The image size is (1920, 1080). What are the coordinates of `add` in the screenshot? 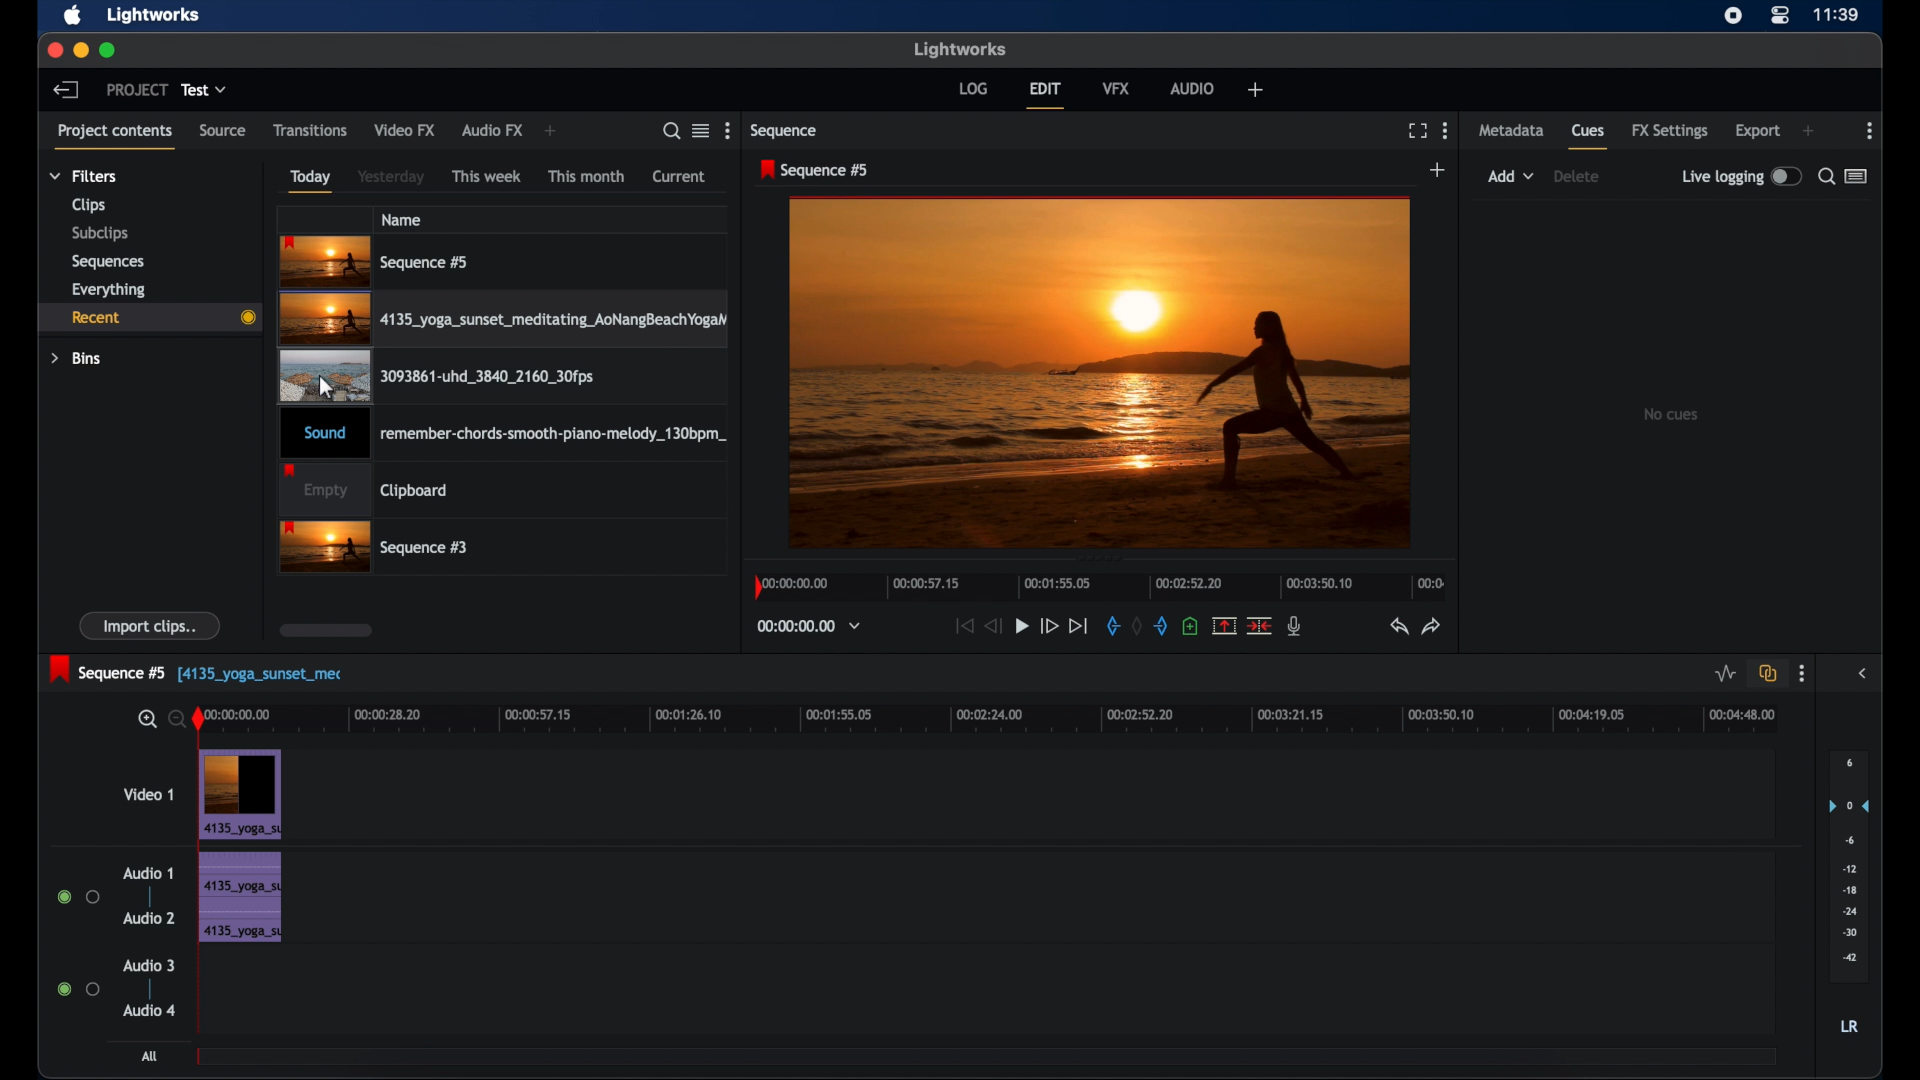 It's located at (1255, 89).